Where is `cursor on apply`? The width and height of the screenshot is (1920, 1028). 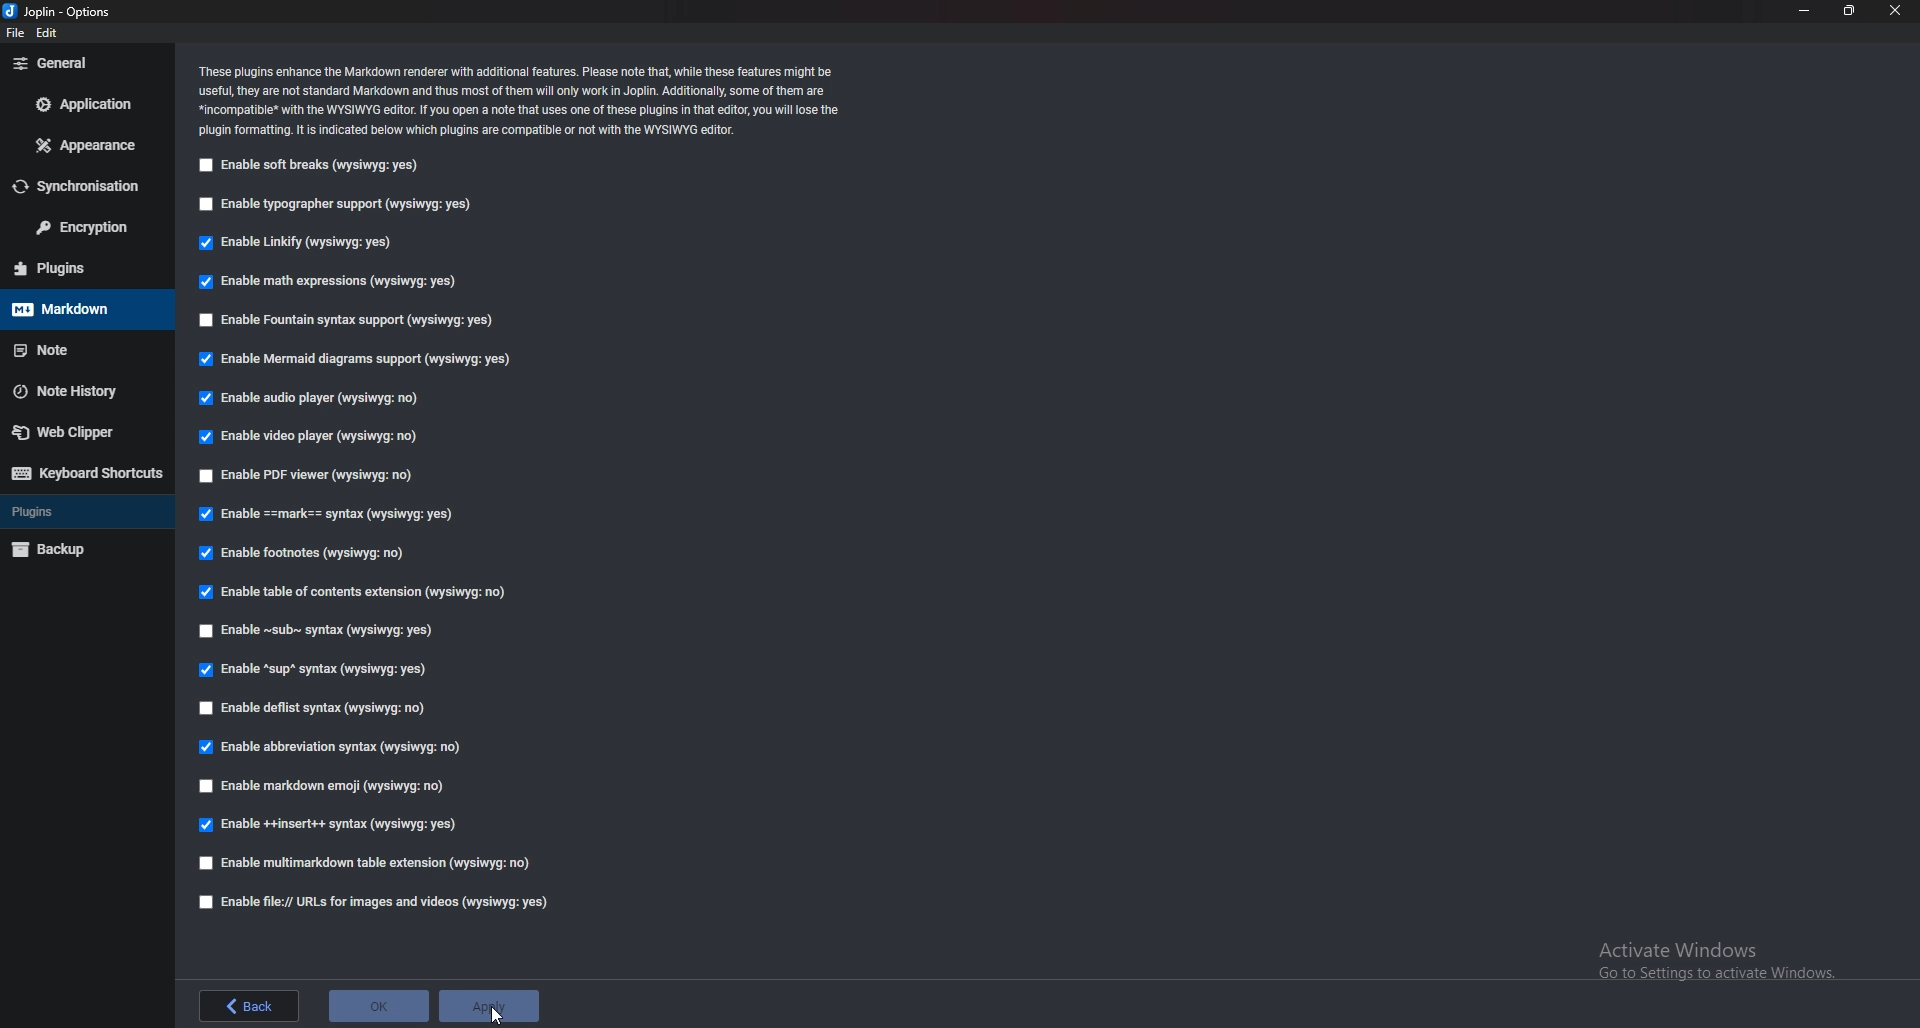
cursor on apply is located at coordinates (492, 1007).